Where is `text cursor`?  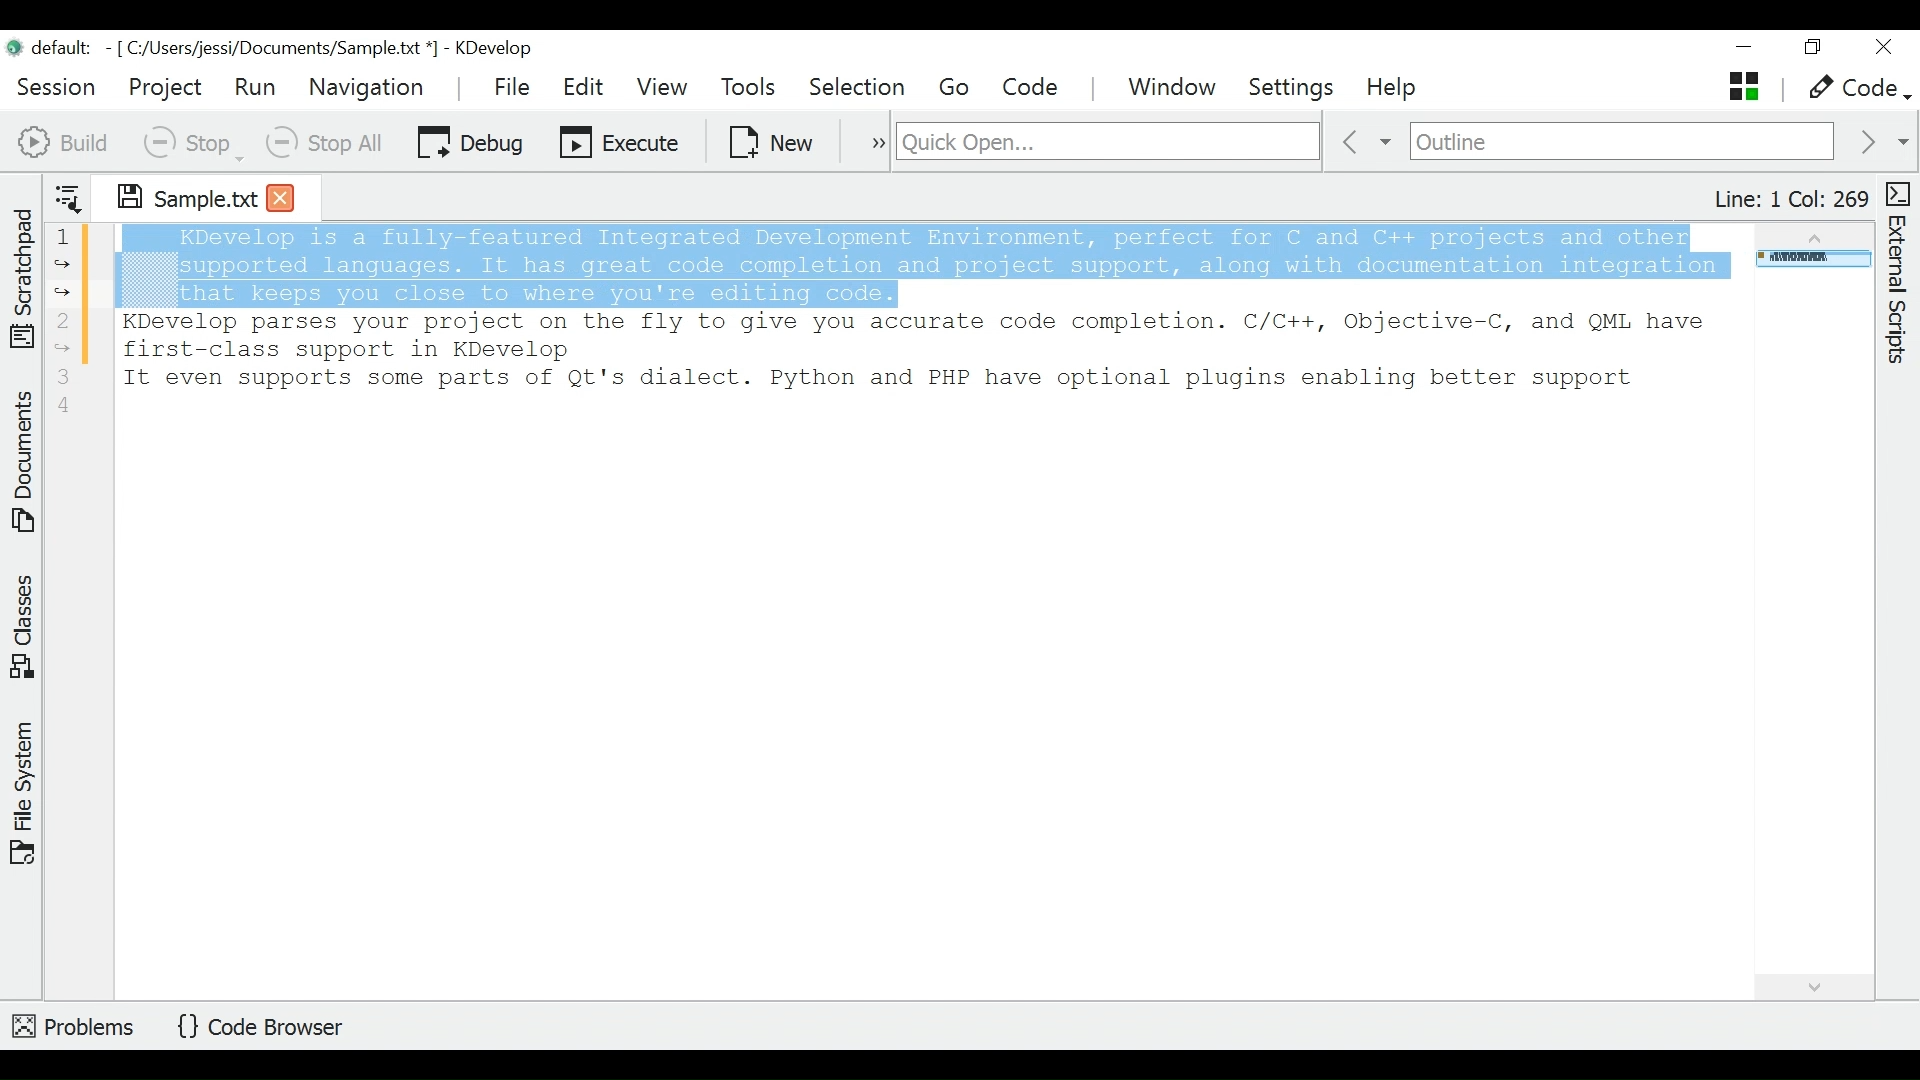 text cursor is located at coordinates (766, 295).